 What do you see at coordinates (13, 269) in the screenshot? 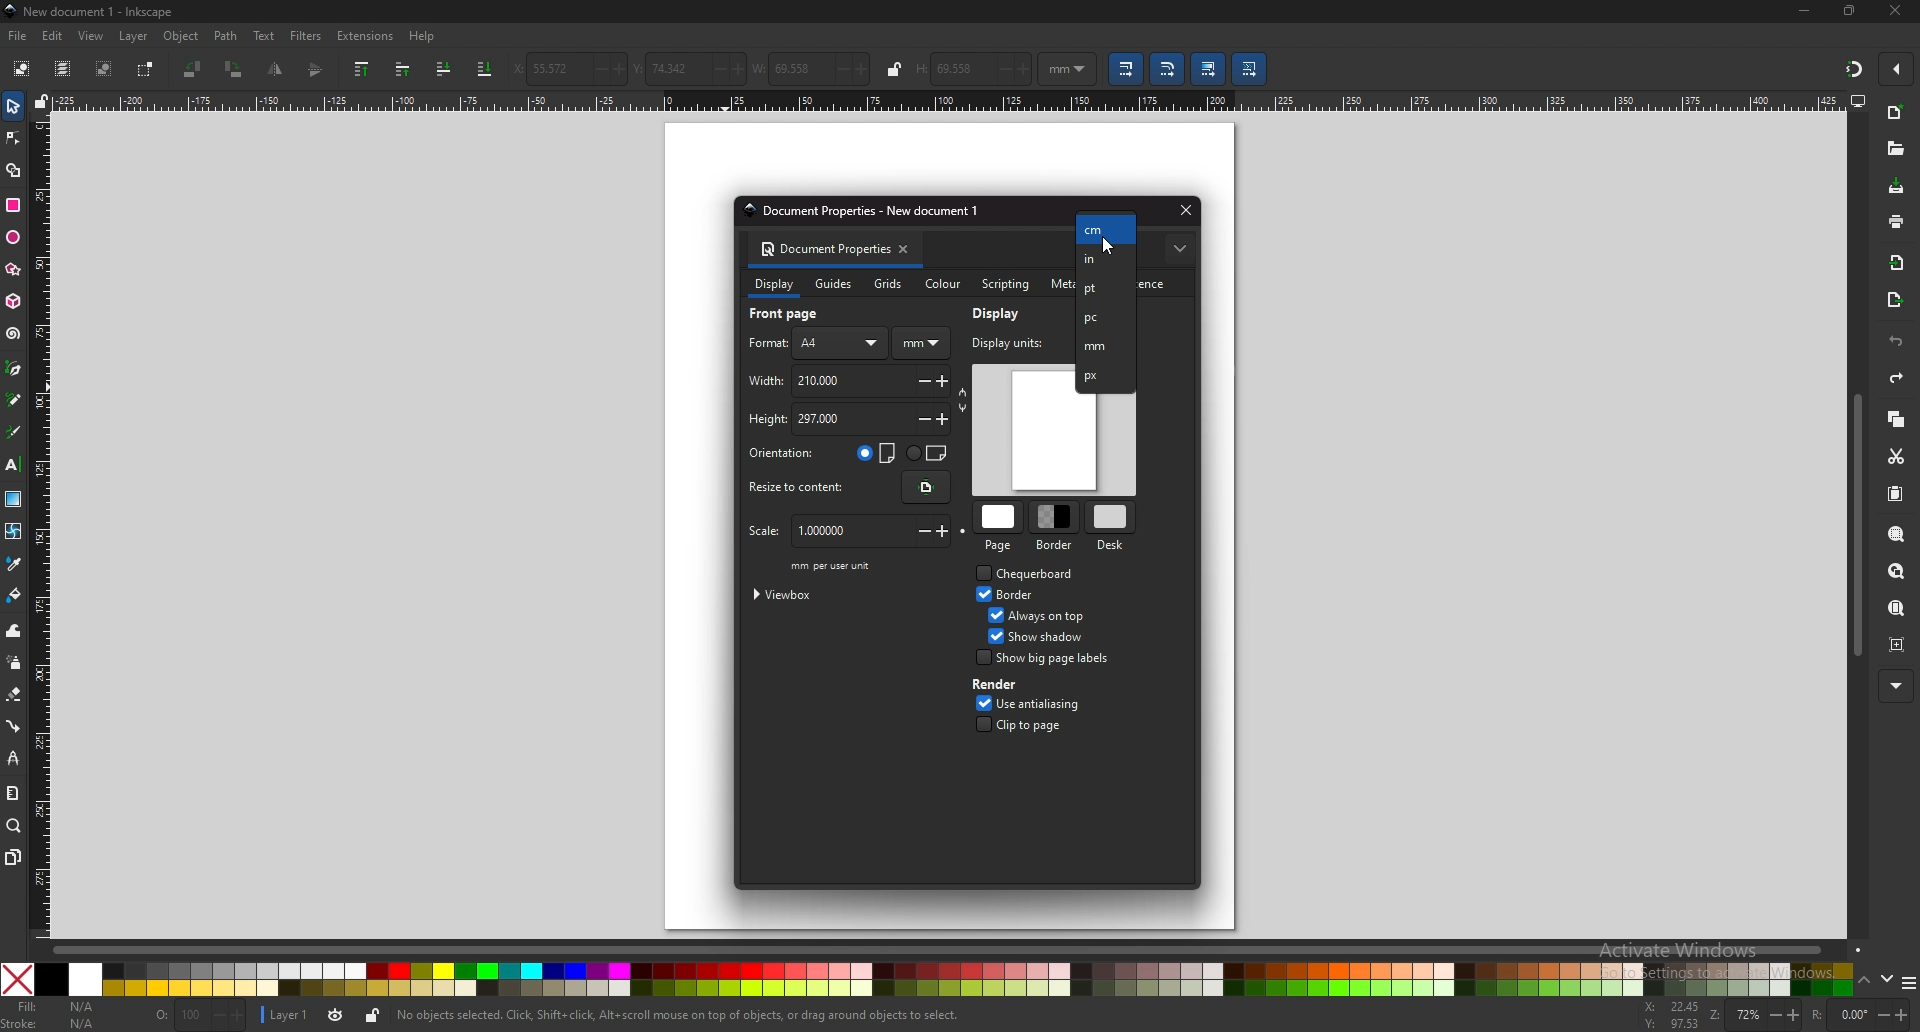
I see `polygon` at bounding box center [13, 269].